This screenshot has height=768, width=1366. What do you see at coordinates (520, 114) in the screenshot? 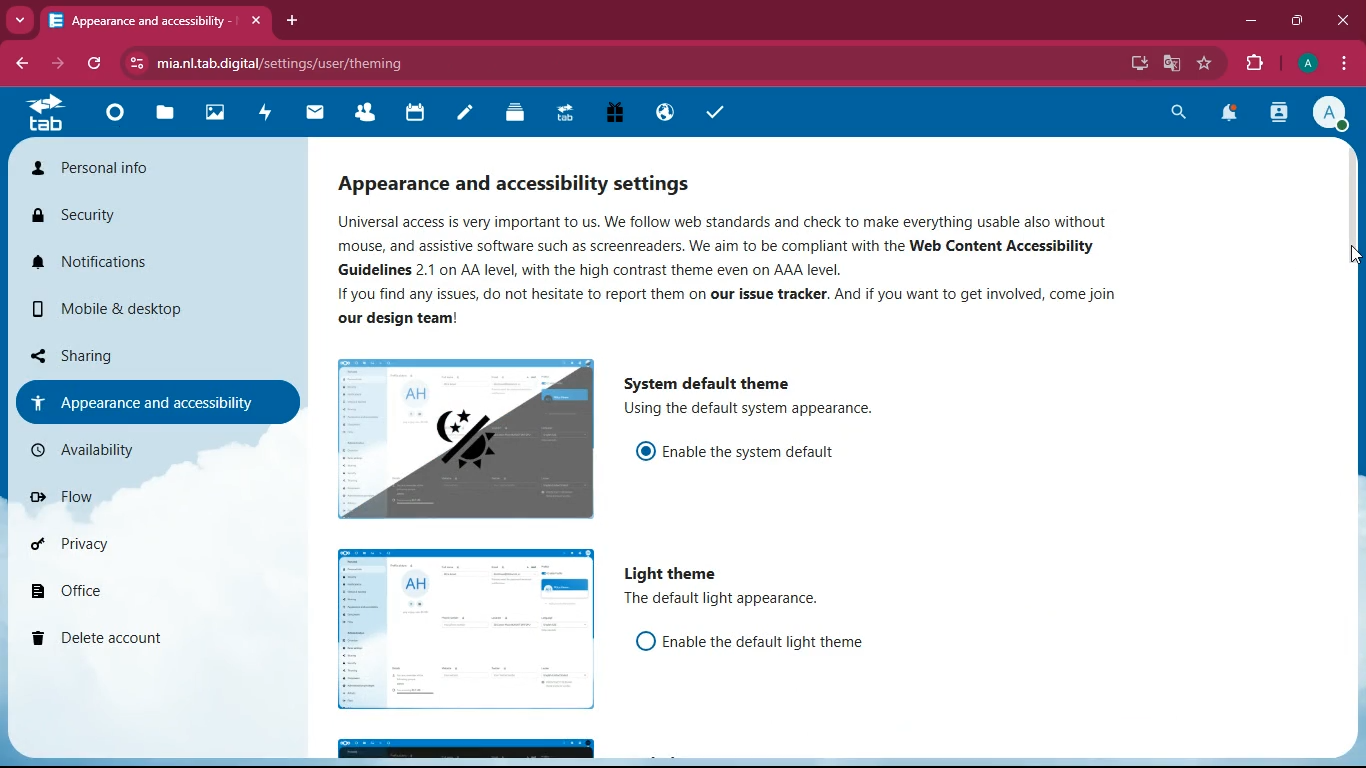
I see `layers` at bounding box center [520, 114].